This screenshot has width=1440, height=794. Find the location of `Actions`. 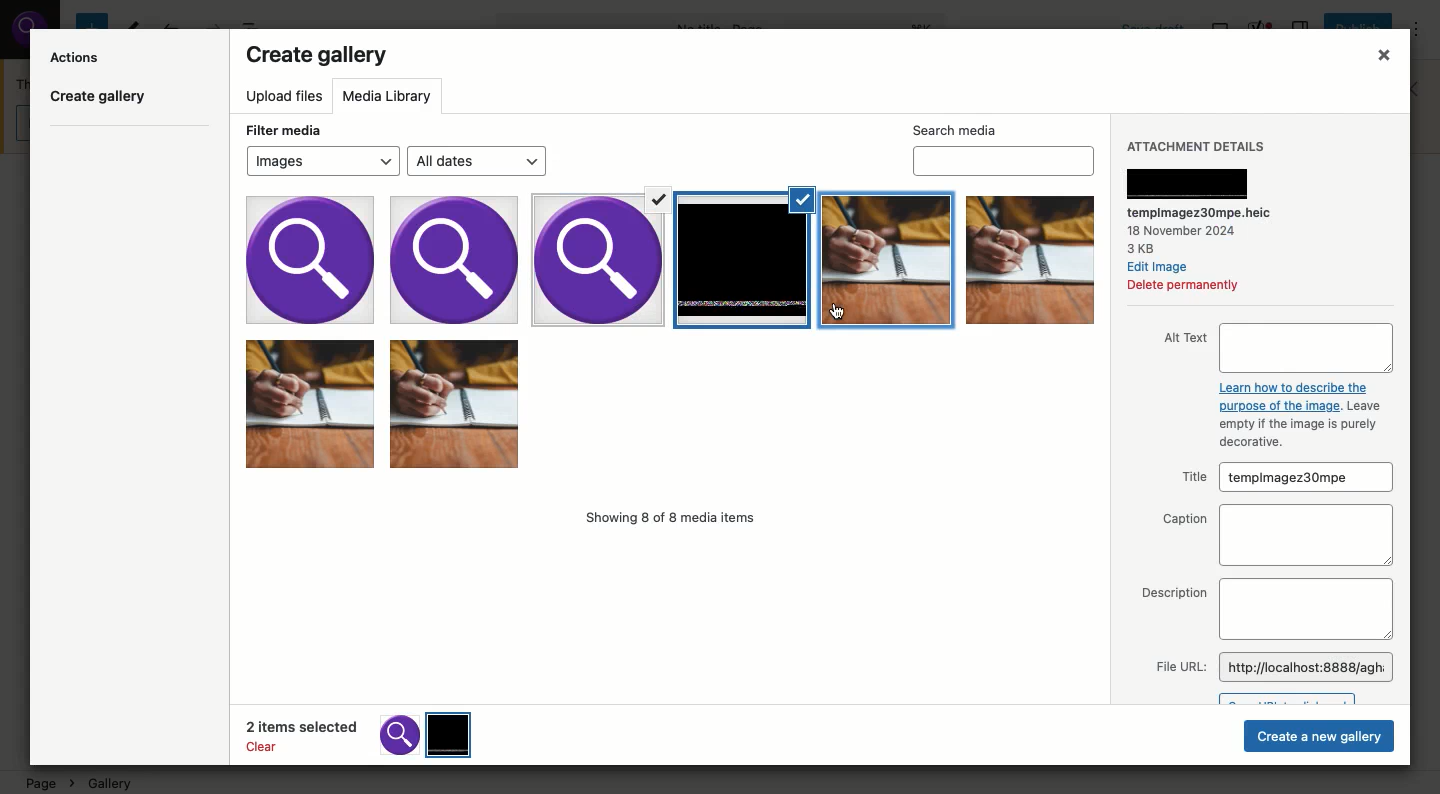

Actions is located at coordinates (77, 56).